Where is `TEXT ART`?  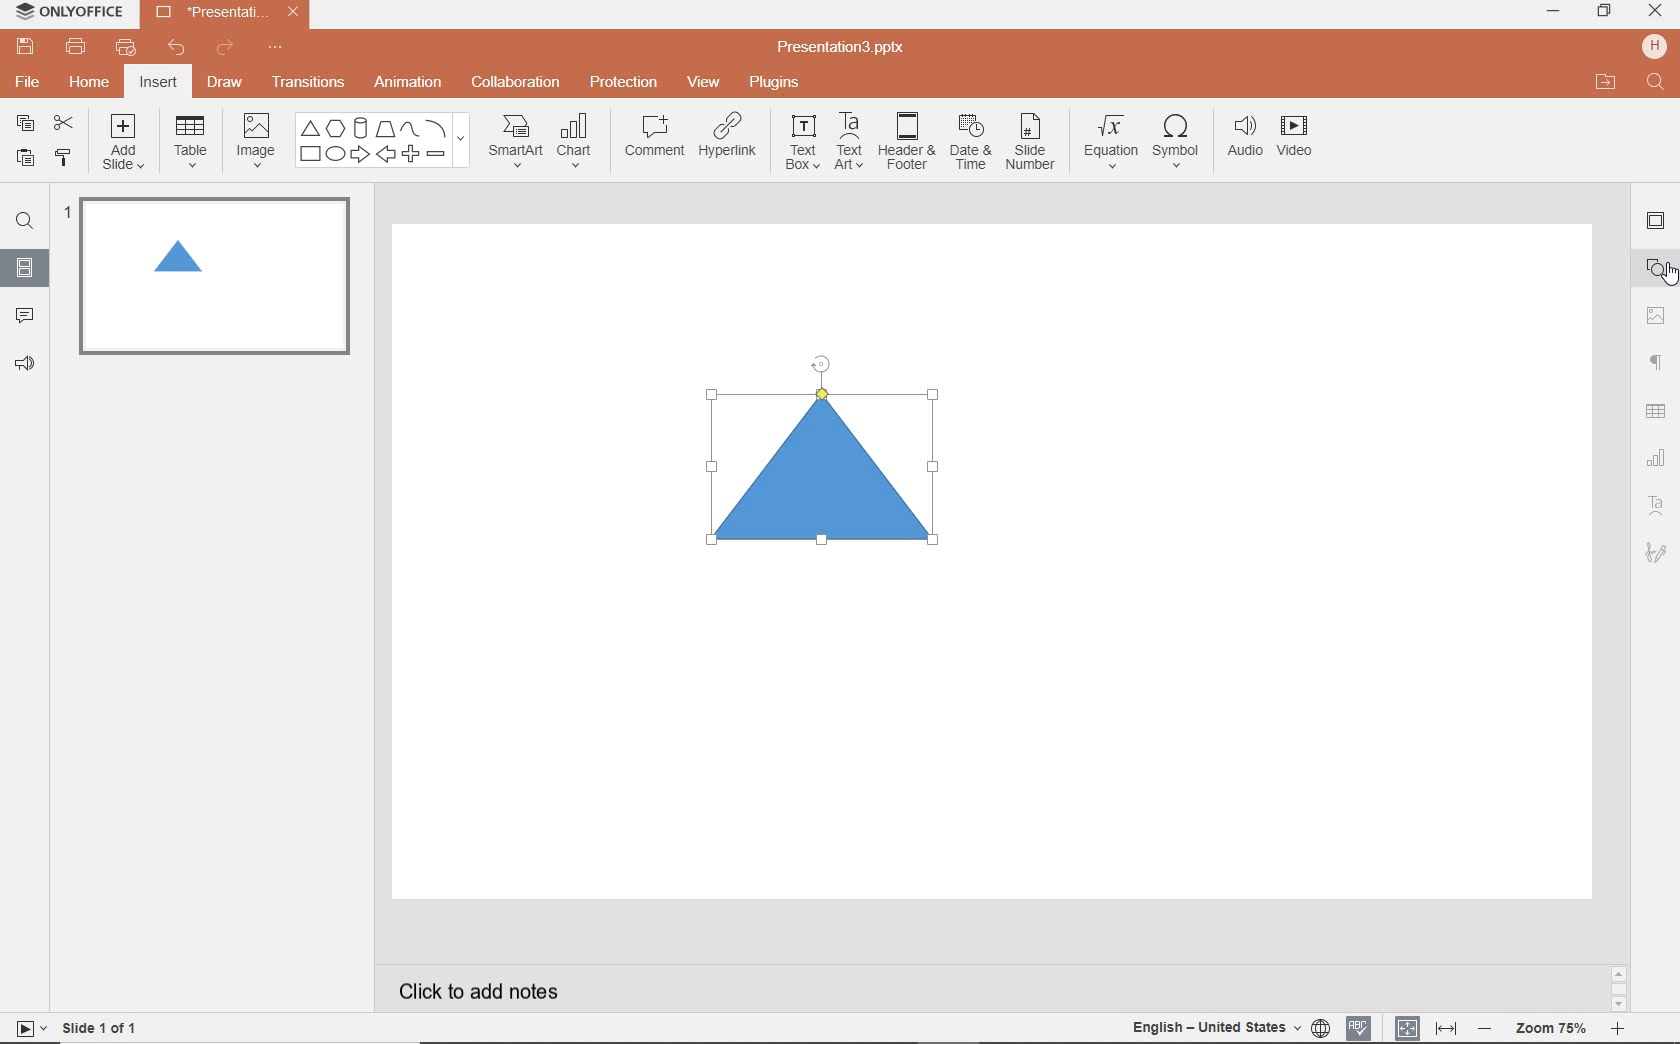 TEXT ART is located at coordinates (847, 143).